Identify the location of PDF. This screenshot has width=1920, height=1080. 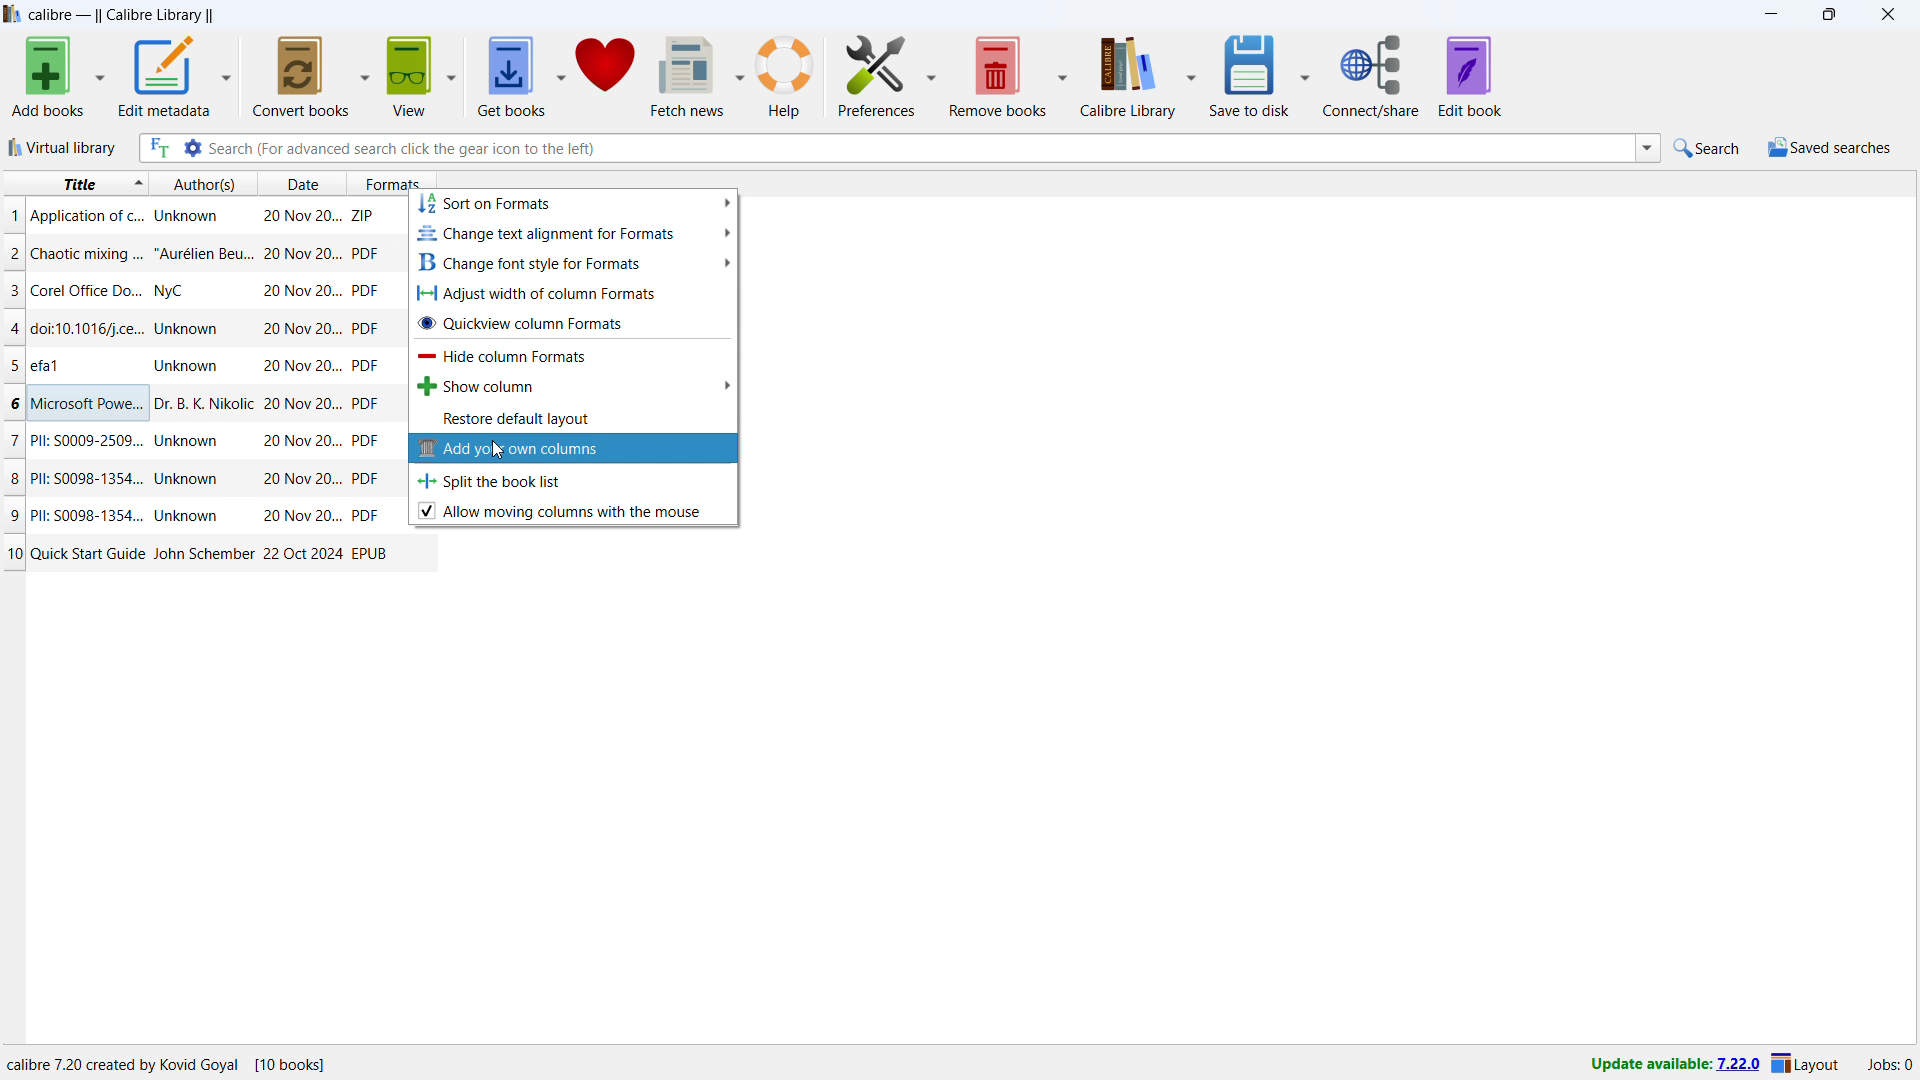
(366, 292).